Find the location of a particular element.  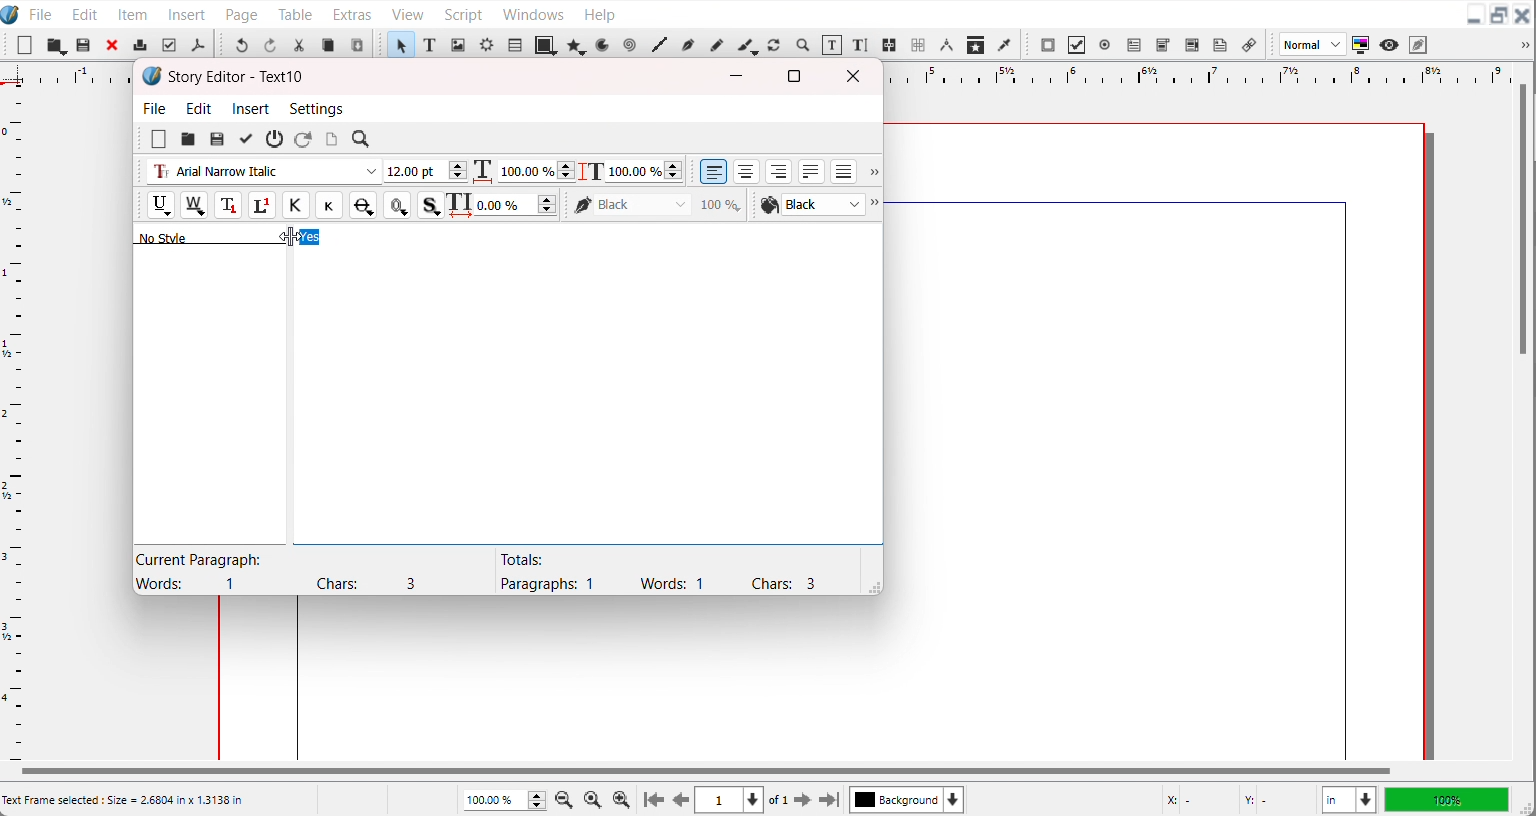

New is located at coordinates (25, 45).